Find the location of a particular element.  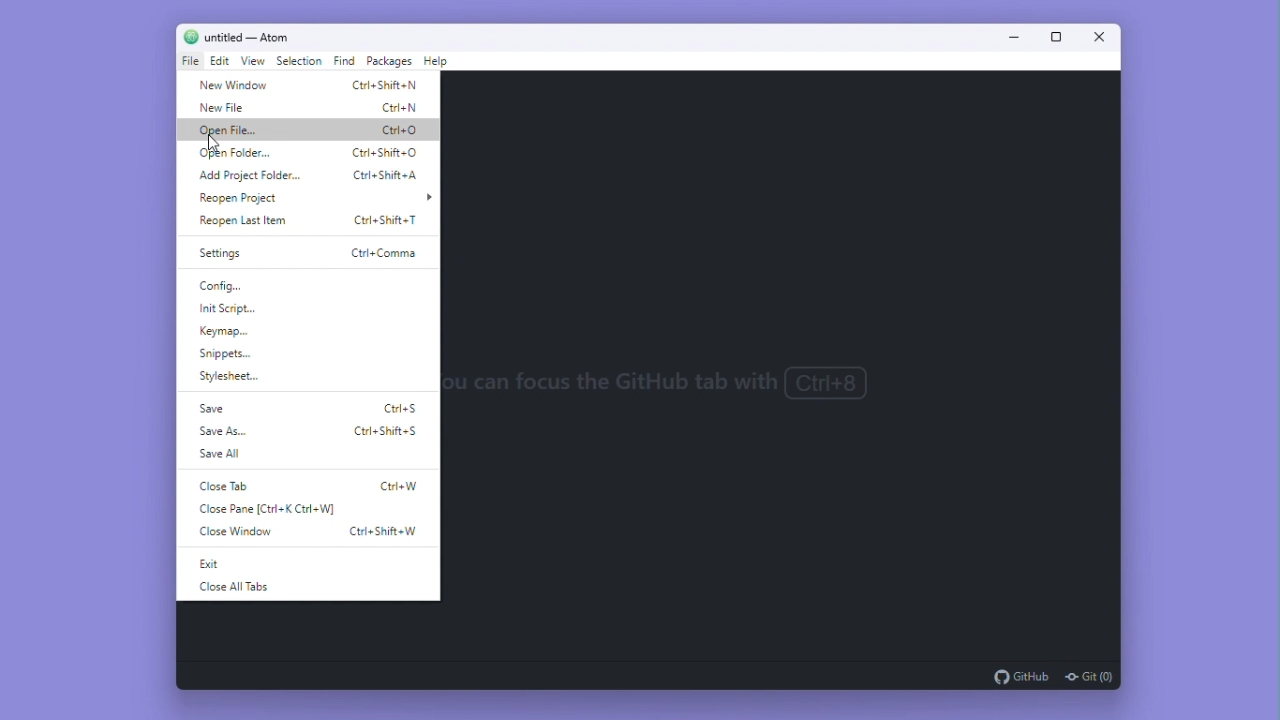

Snippets... is located at coordinates (241, 356).